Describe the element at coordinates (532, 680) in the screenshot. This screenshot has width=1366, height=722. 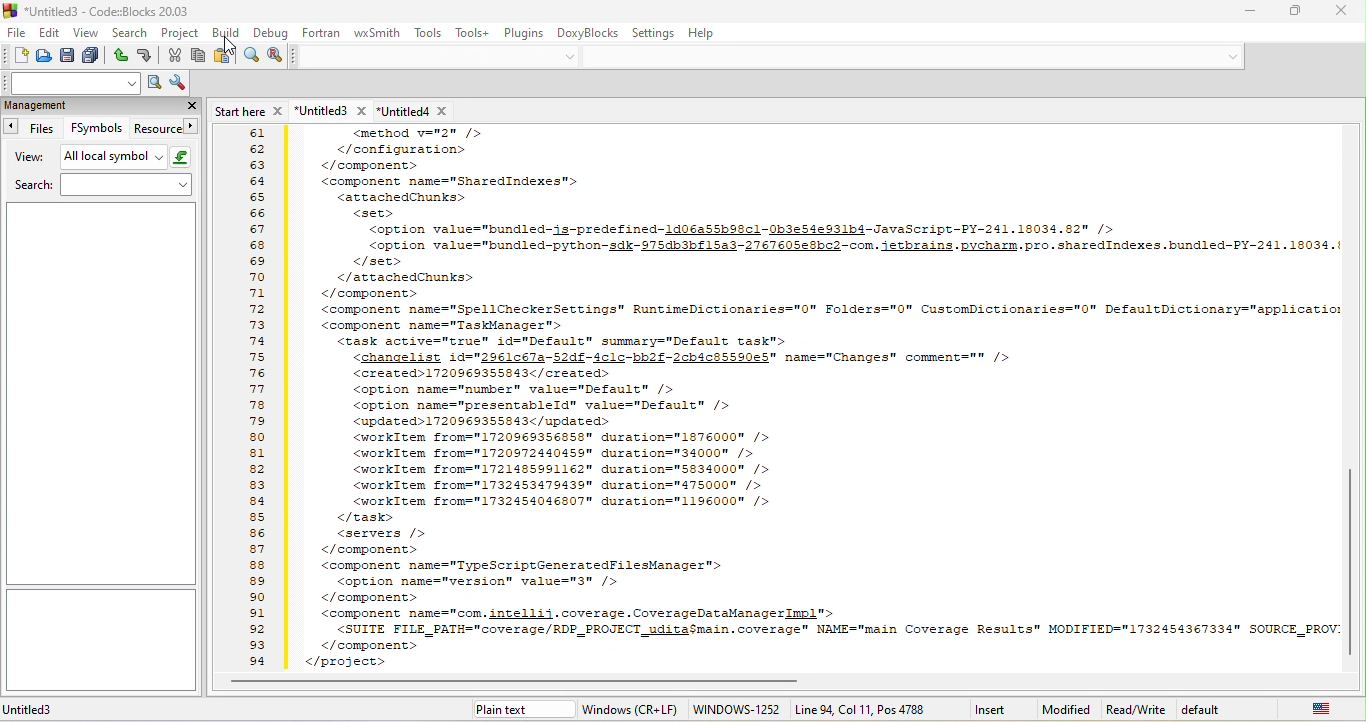
I see `horizontal scroll bar` at that location.